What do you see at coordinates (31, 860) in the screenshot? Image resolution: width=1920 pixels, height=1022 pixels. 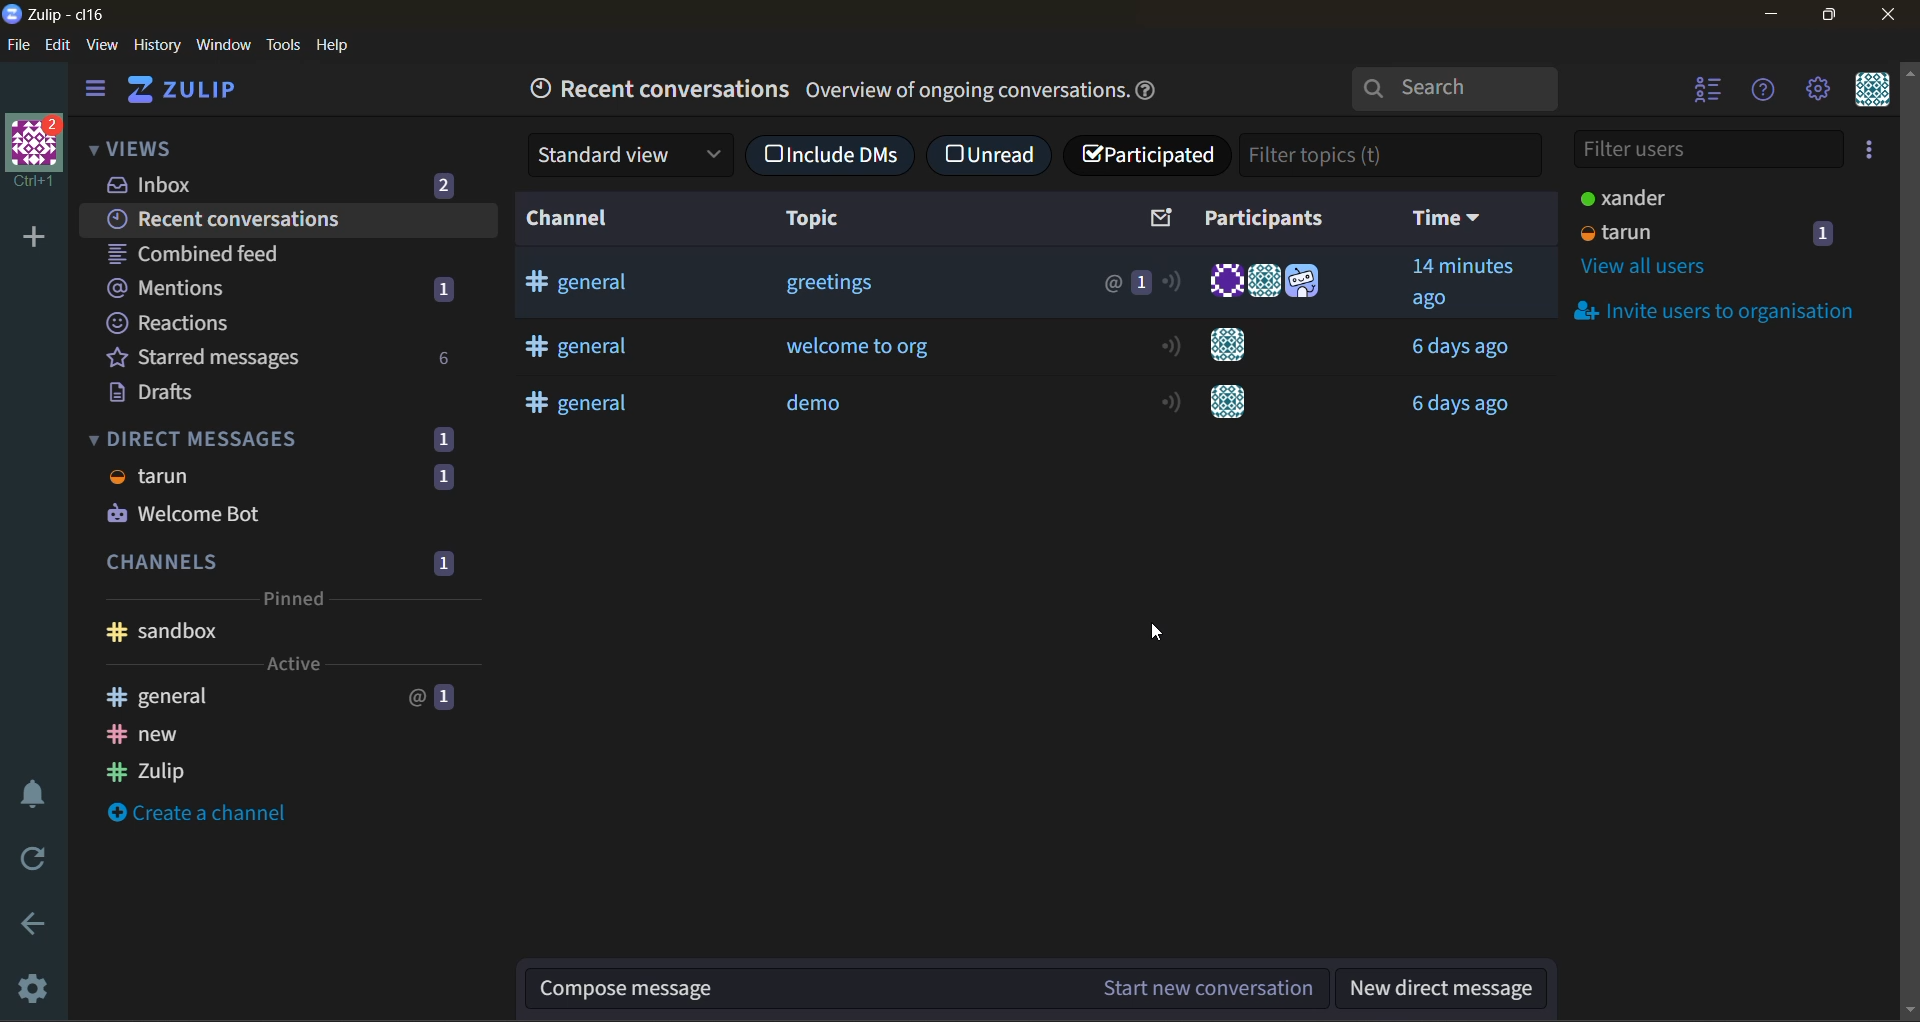 I see `reload` at bounding box center [31, 860].